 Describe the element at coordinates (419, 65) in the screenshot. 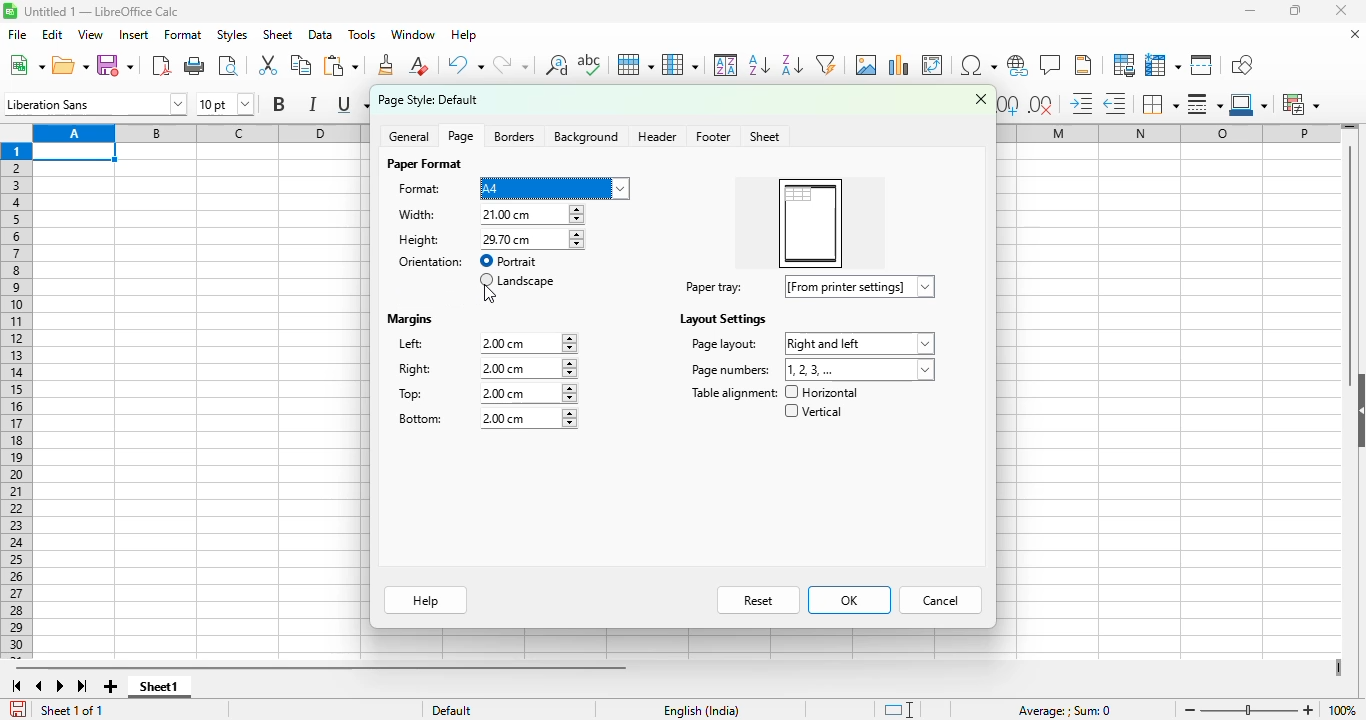

I see `clear direct formatting` at that location.